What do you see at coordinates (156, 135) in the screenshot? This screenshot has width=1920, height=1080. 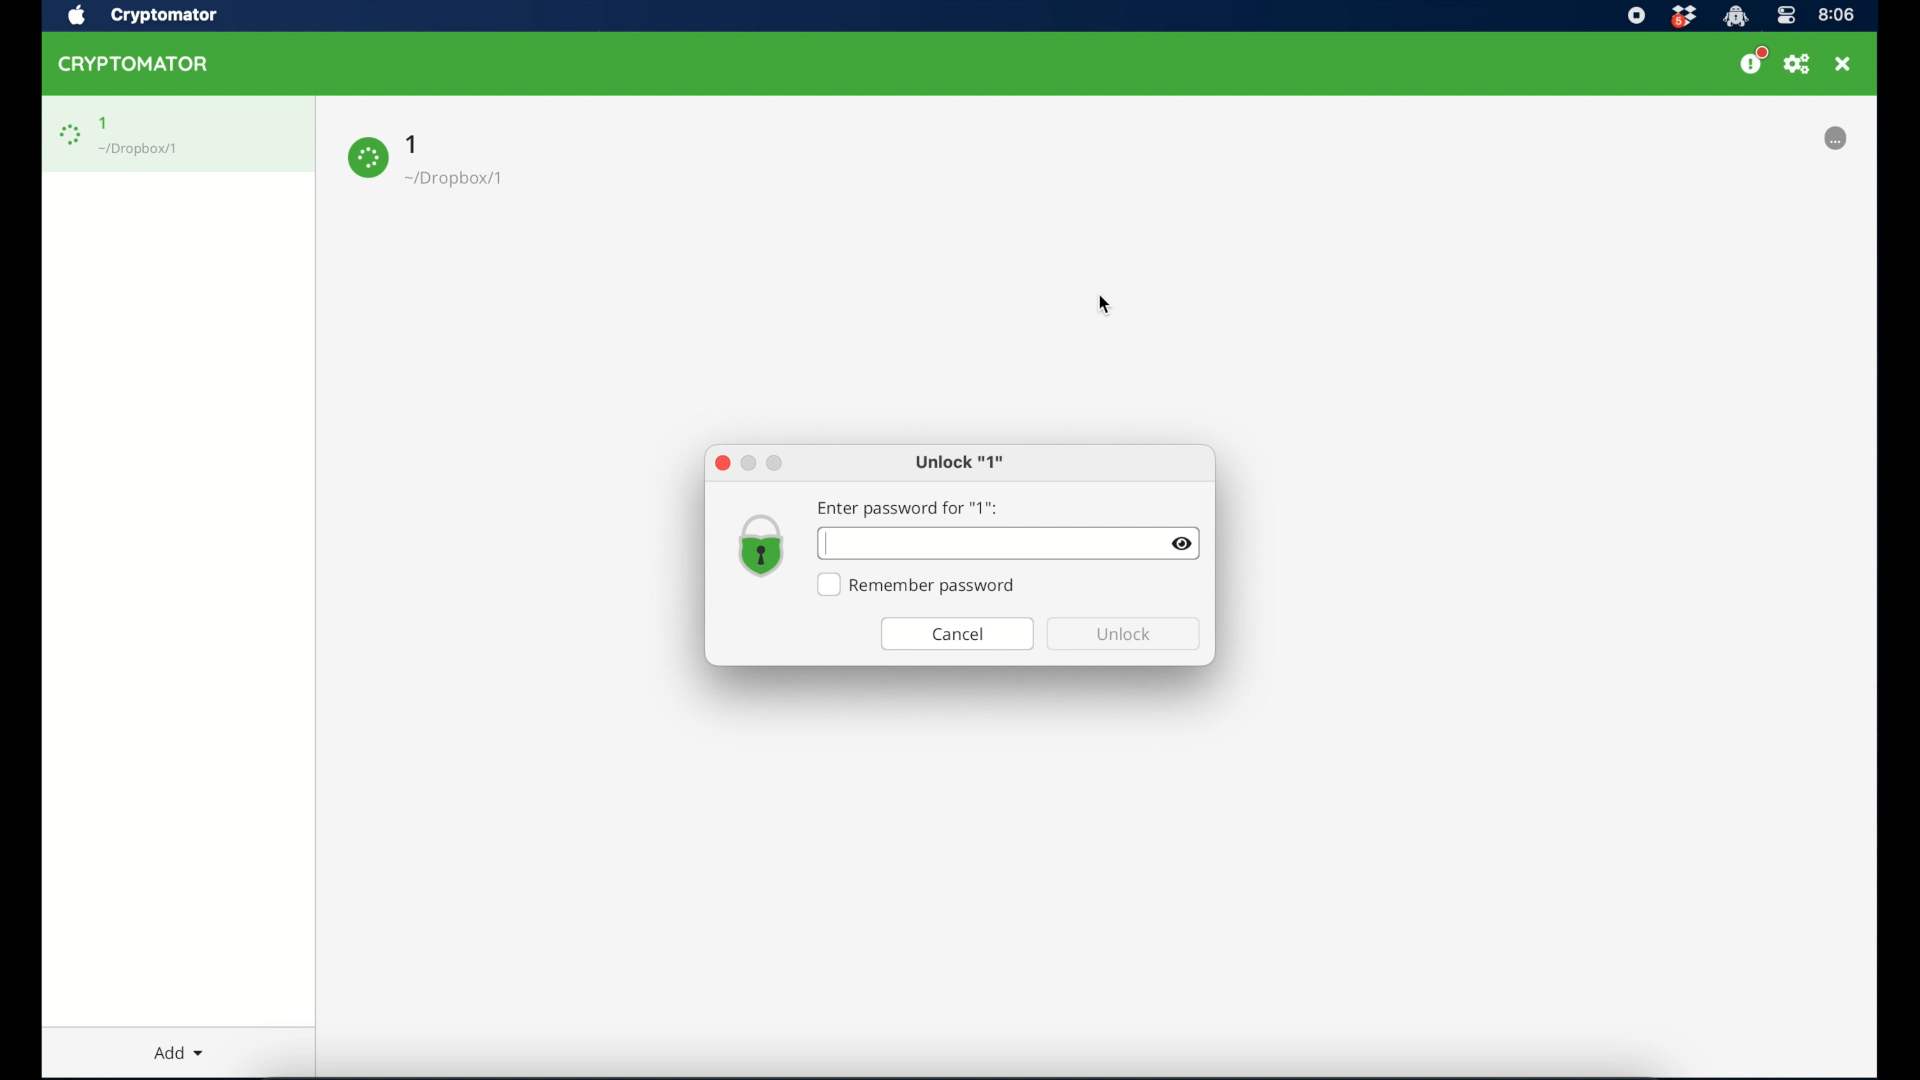 I see `1 Dropbox/1` at bounding box center [156, 135].